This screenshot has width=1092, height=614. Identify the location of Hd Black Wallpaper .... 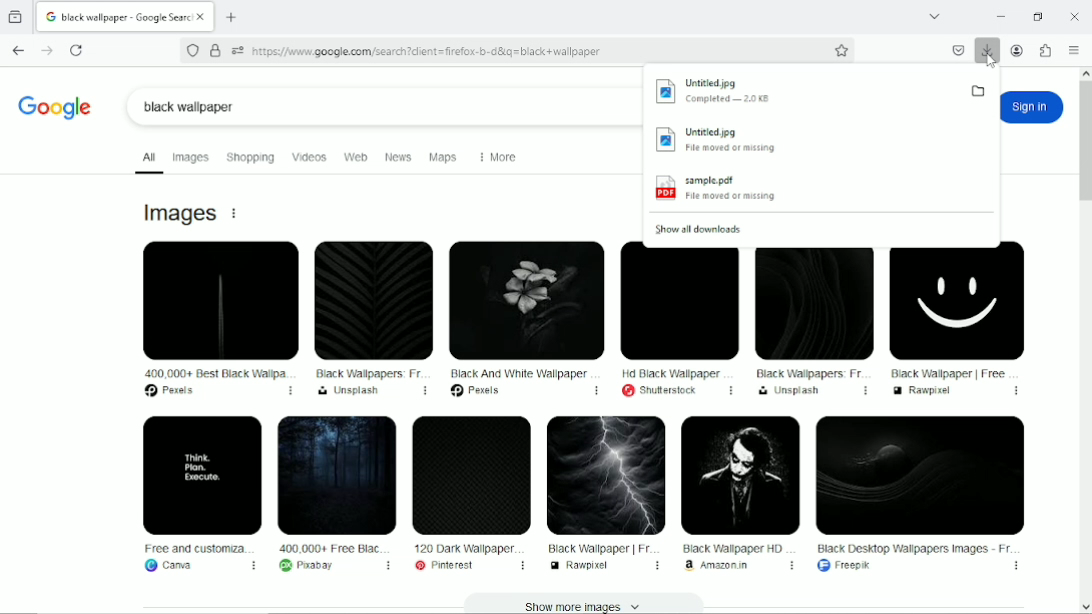
(678, 321).